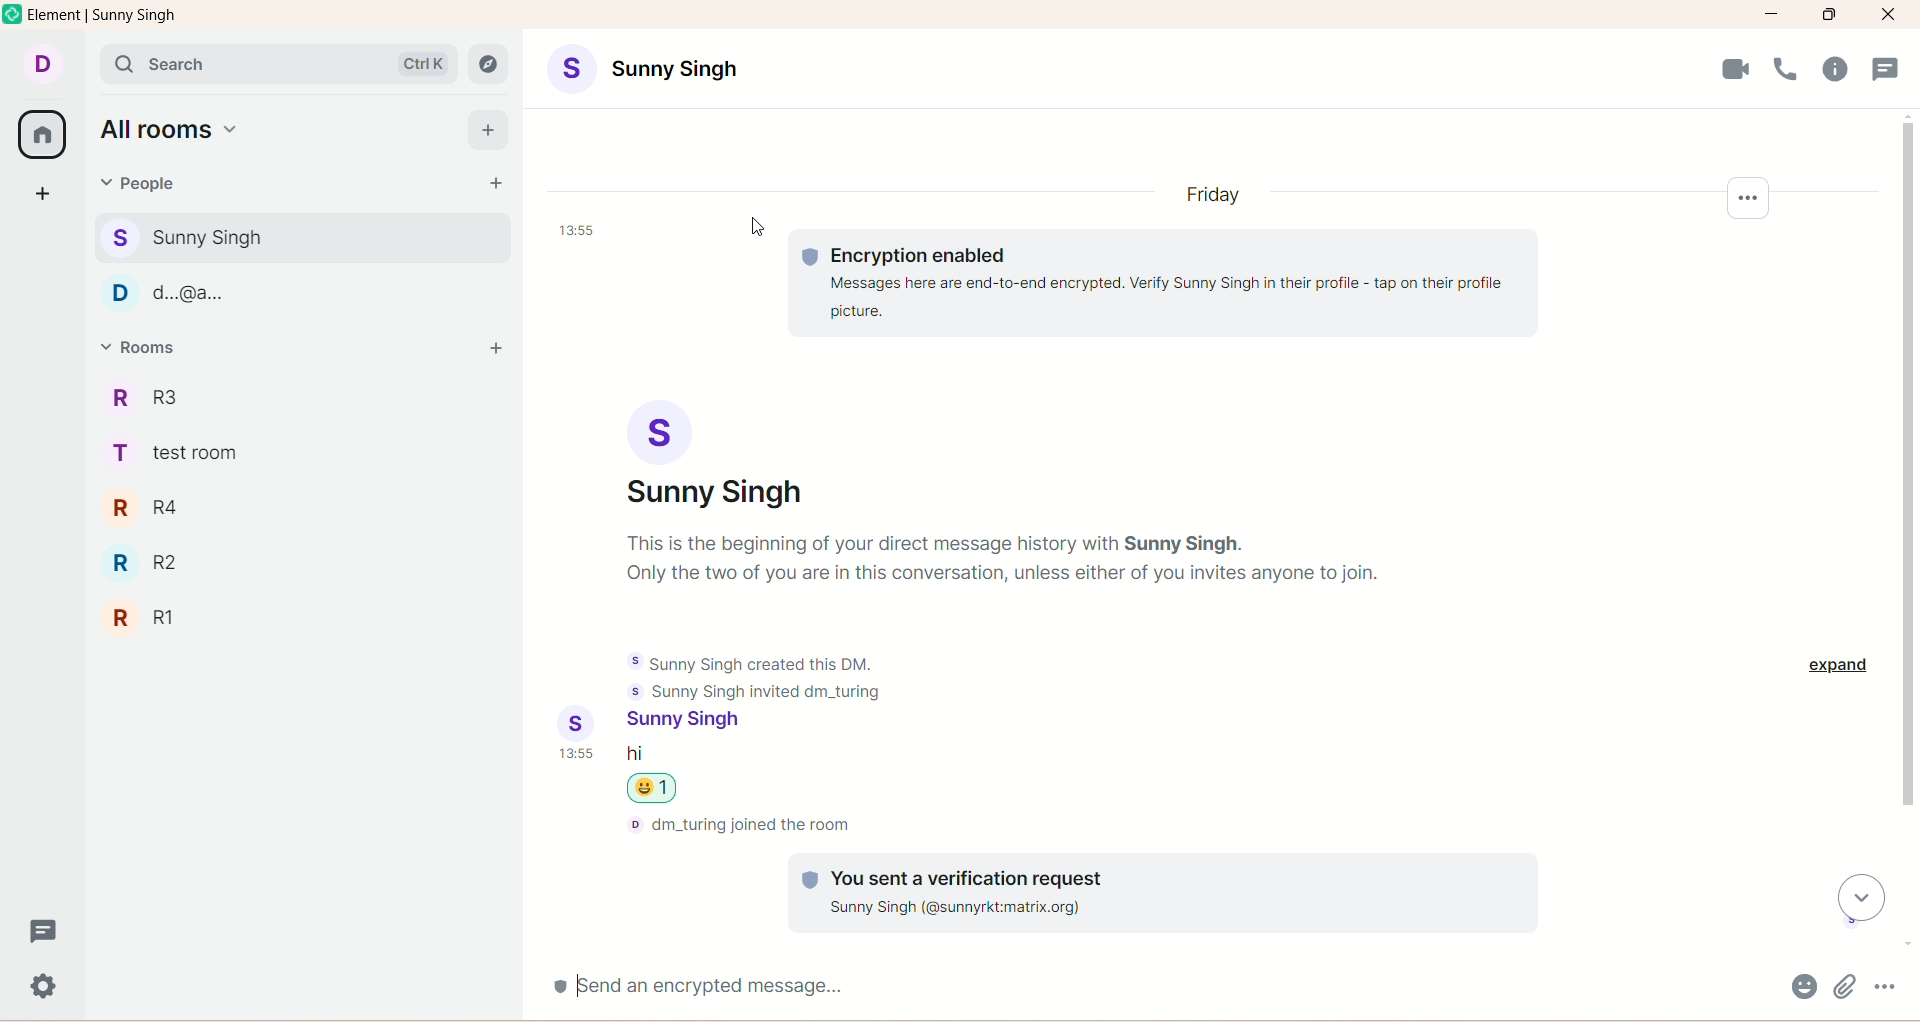  What do you see at coordinates (757, 227) in the screenshot?
I see `Cursor` at bounding box center [757, 227].